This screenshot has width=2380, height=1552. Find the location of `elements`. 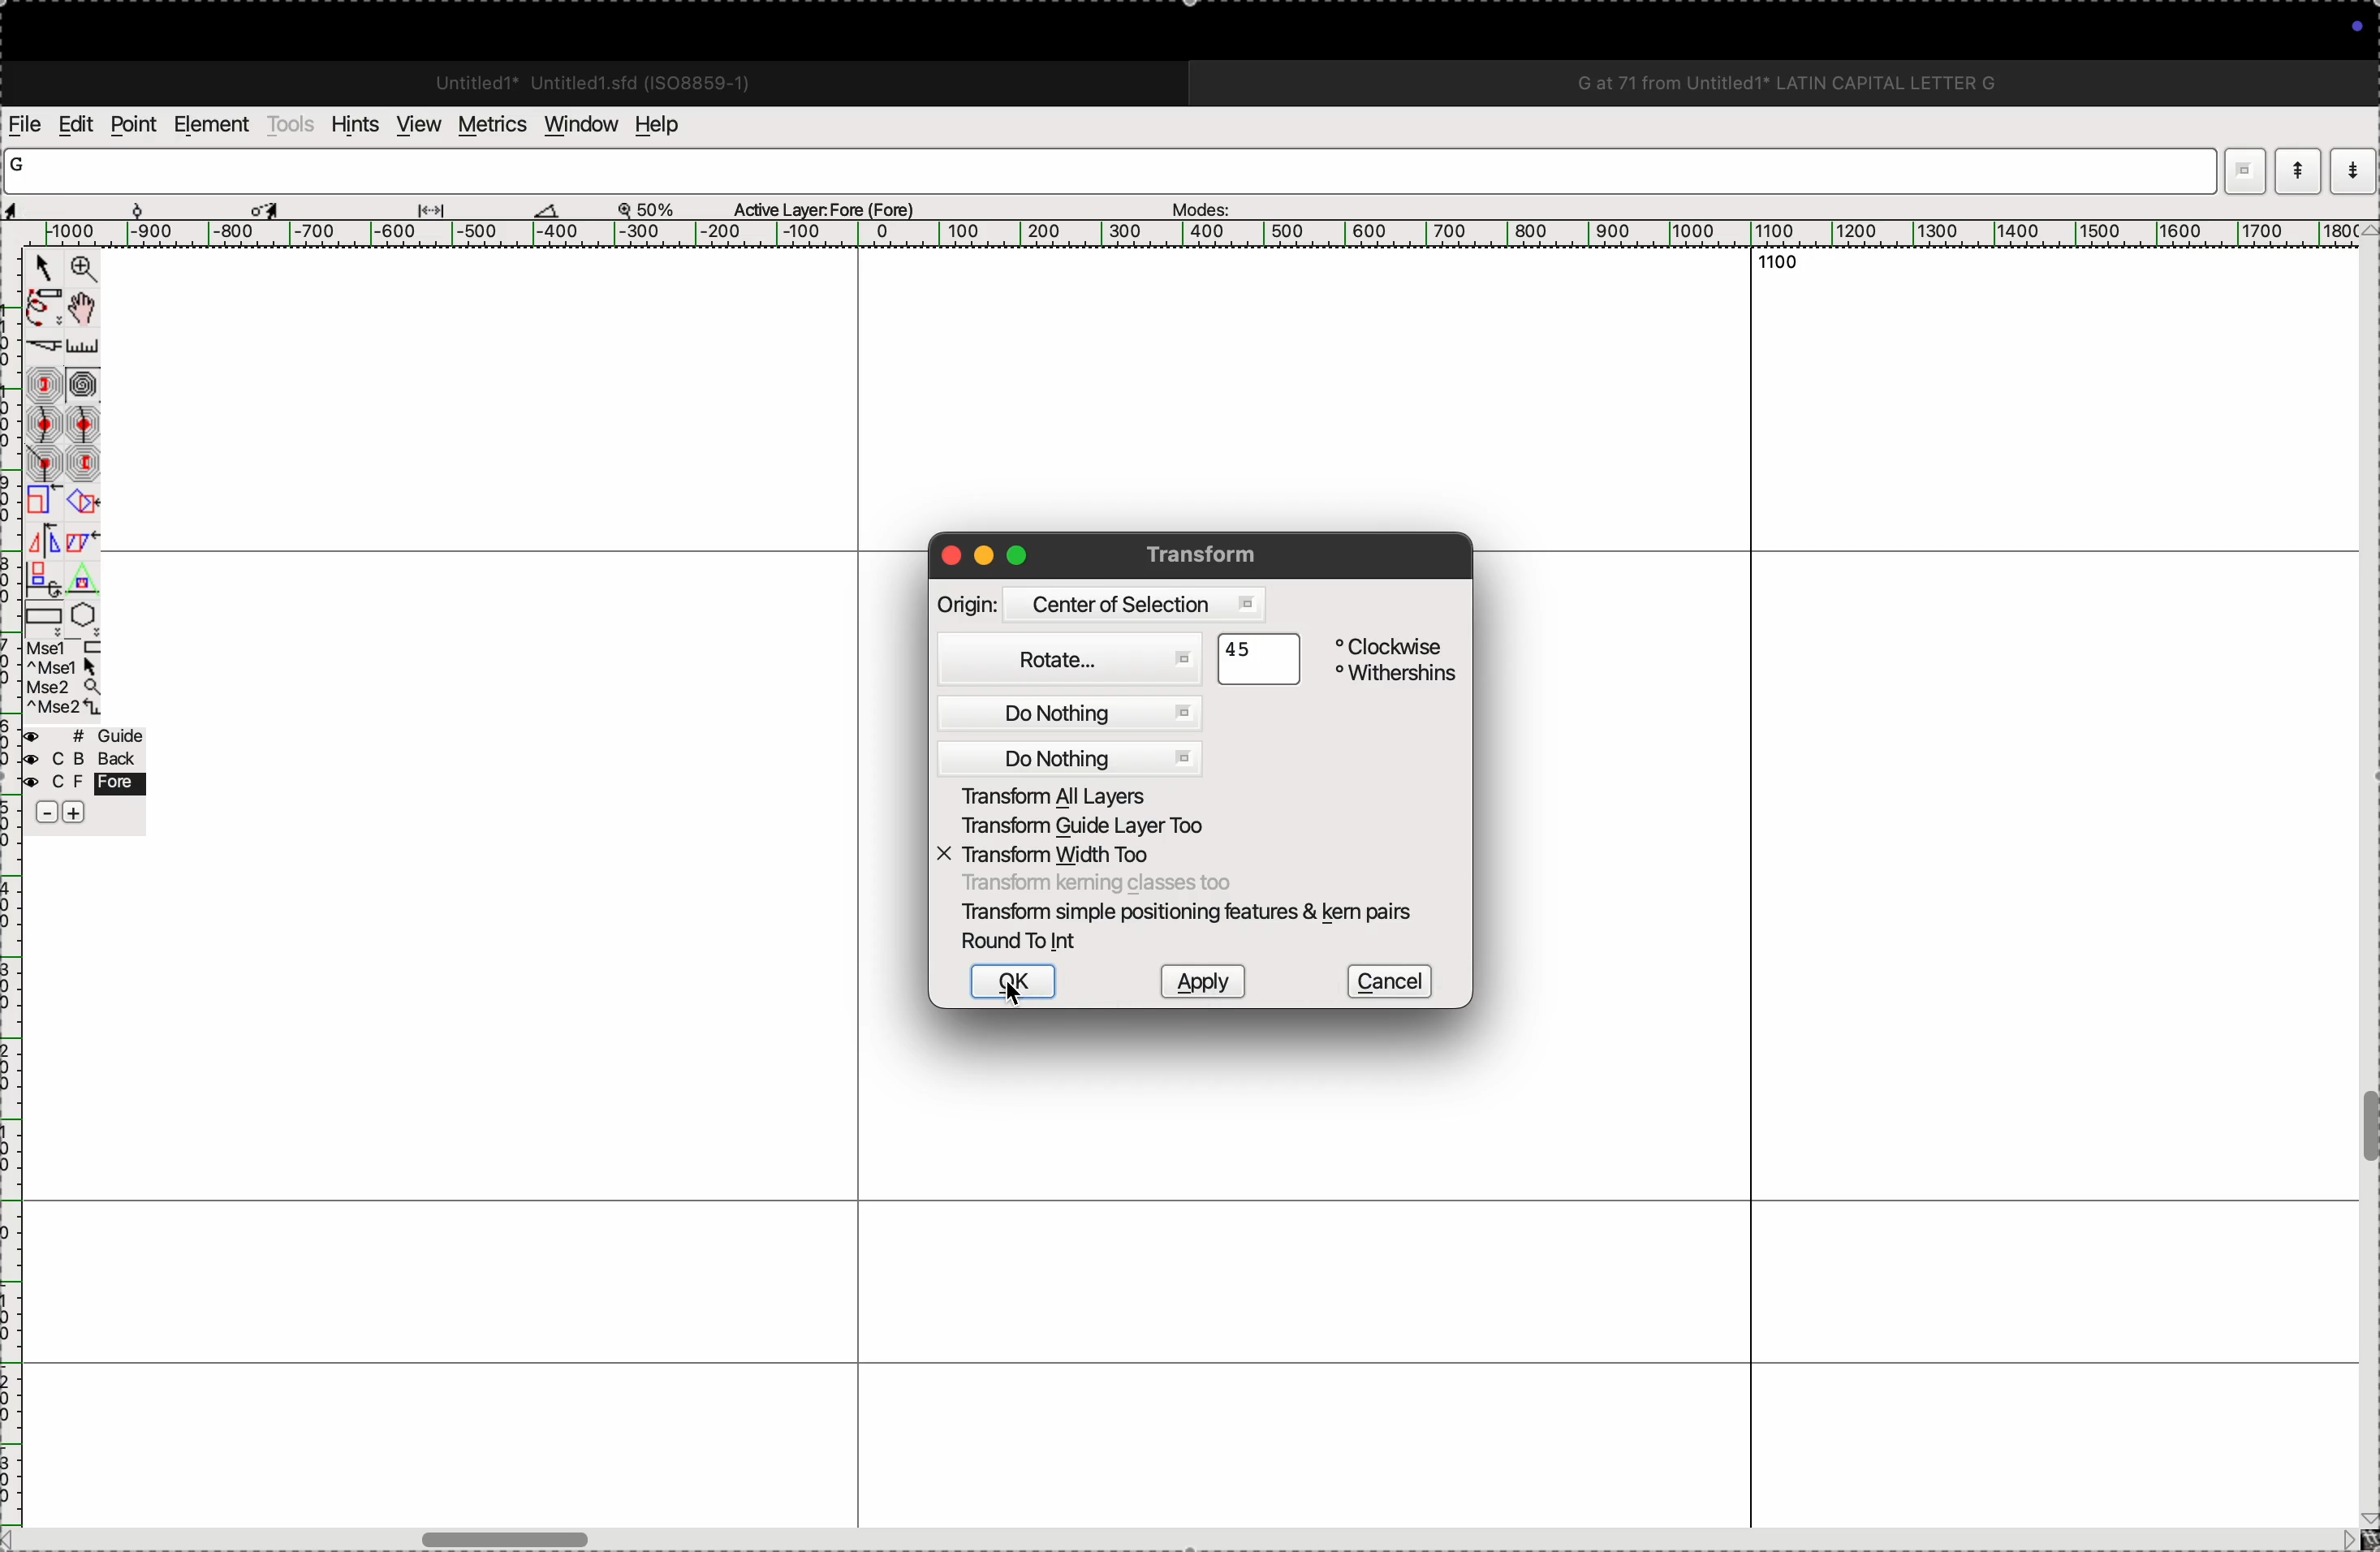

elements is located at coordinates (216, 125).